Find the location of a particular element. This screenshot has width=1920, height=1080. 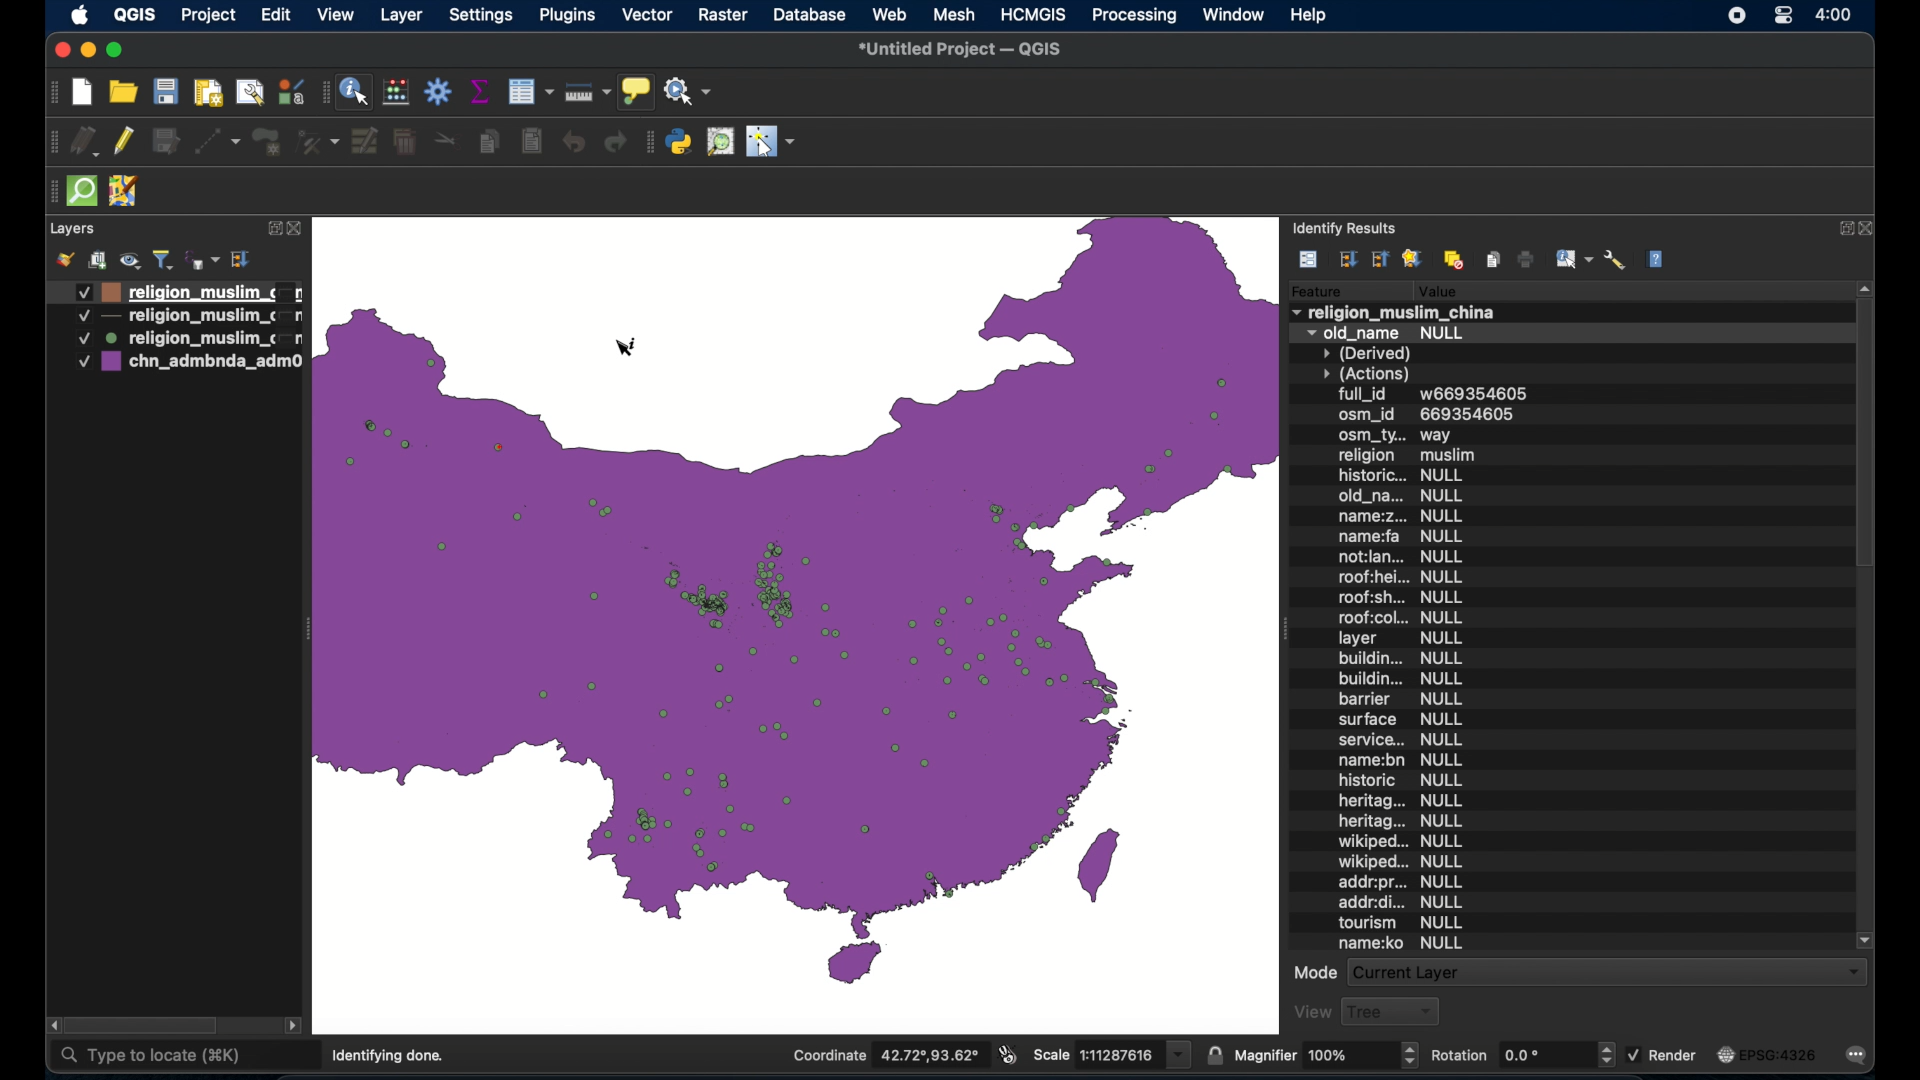

redo is located at coordinates (615, 143).